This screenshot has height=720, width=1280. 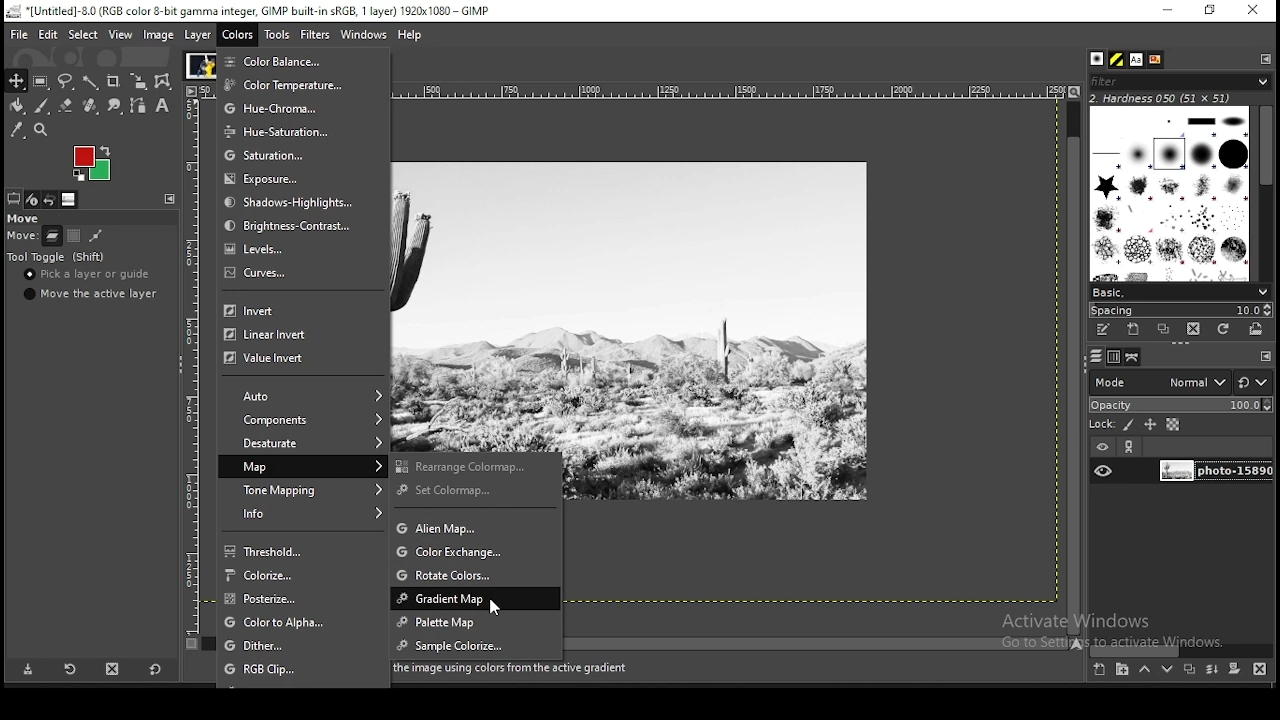 I want to click on lock alpha channel, so click(x=1174, y=424).